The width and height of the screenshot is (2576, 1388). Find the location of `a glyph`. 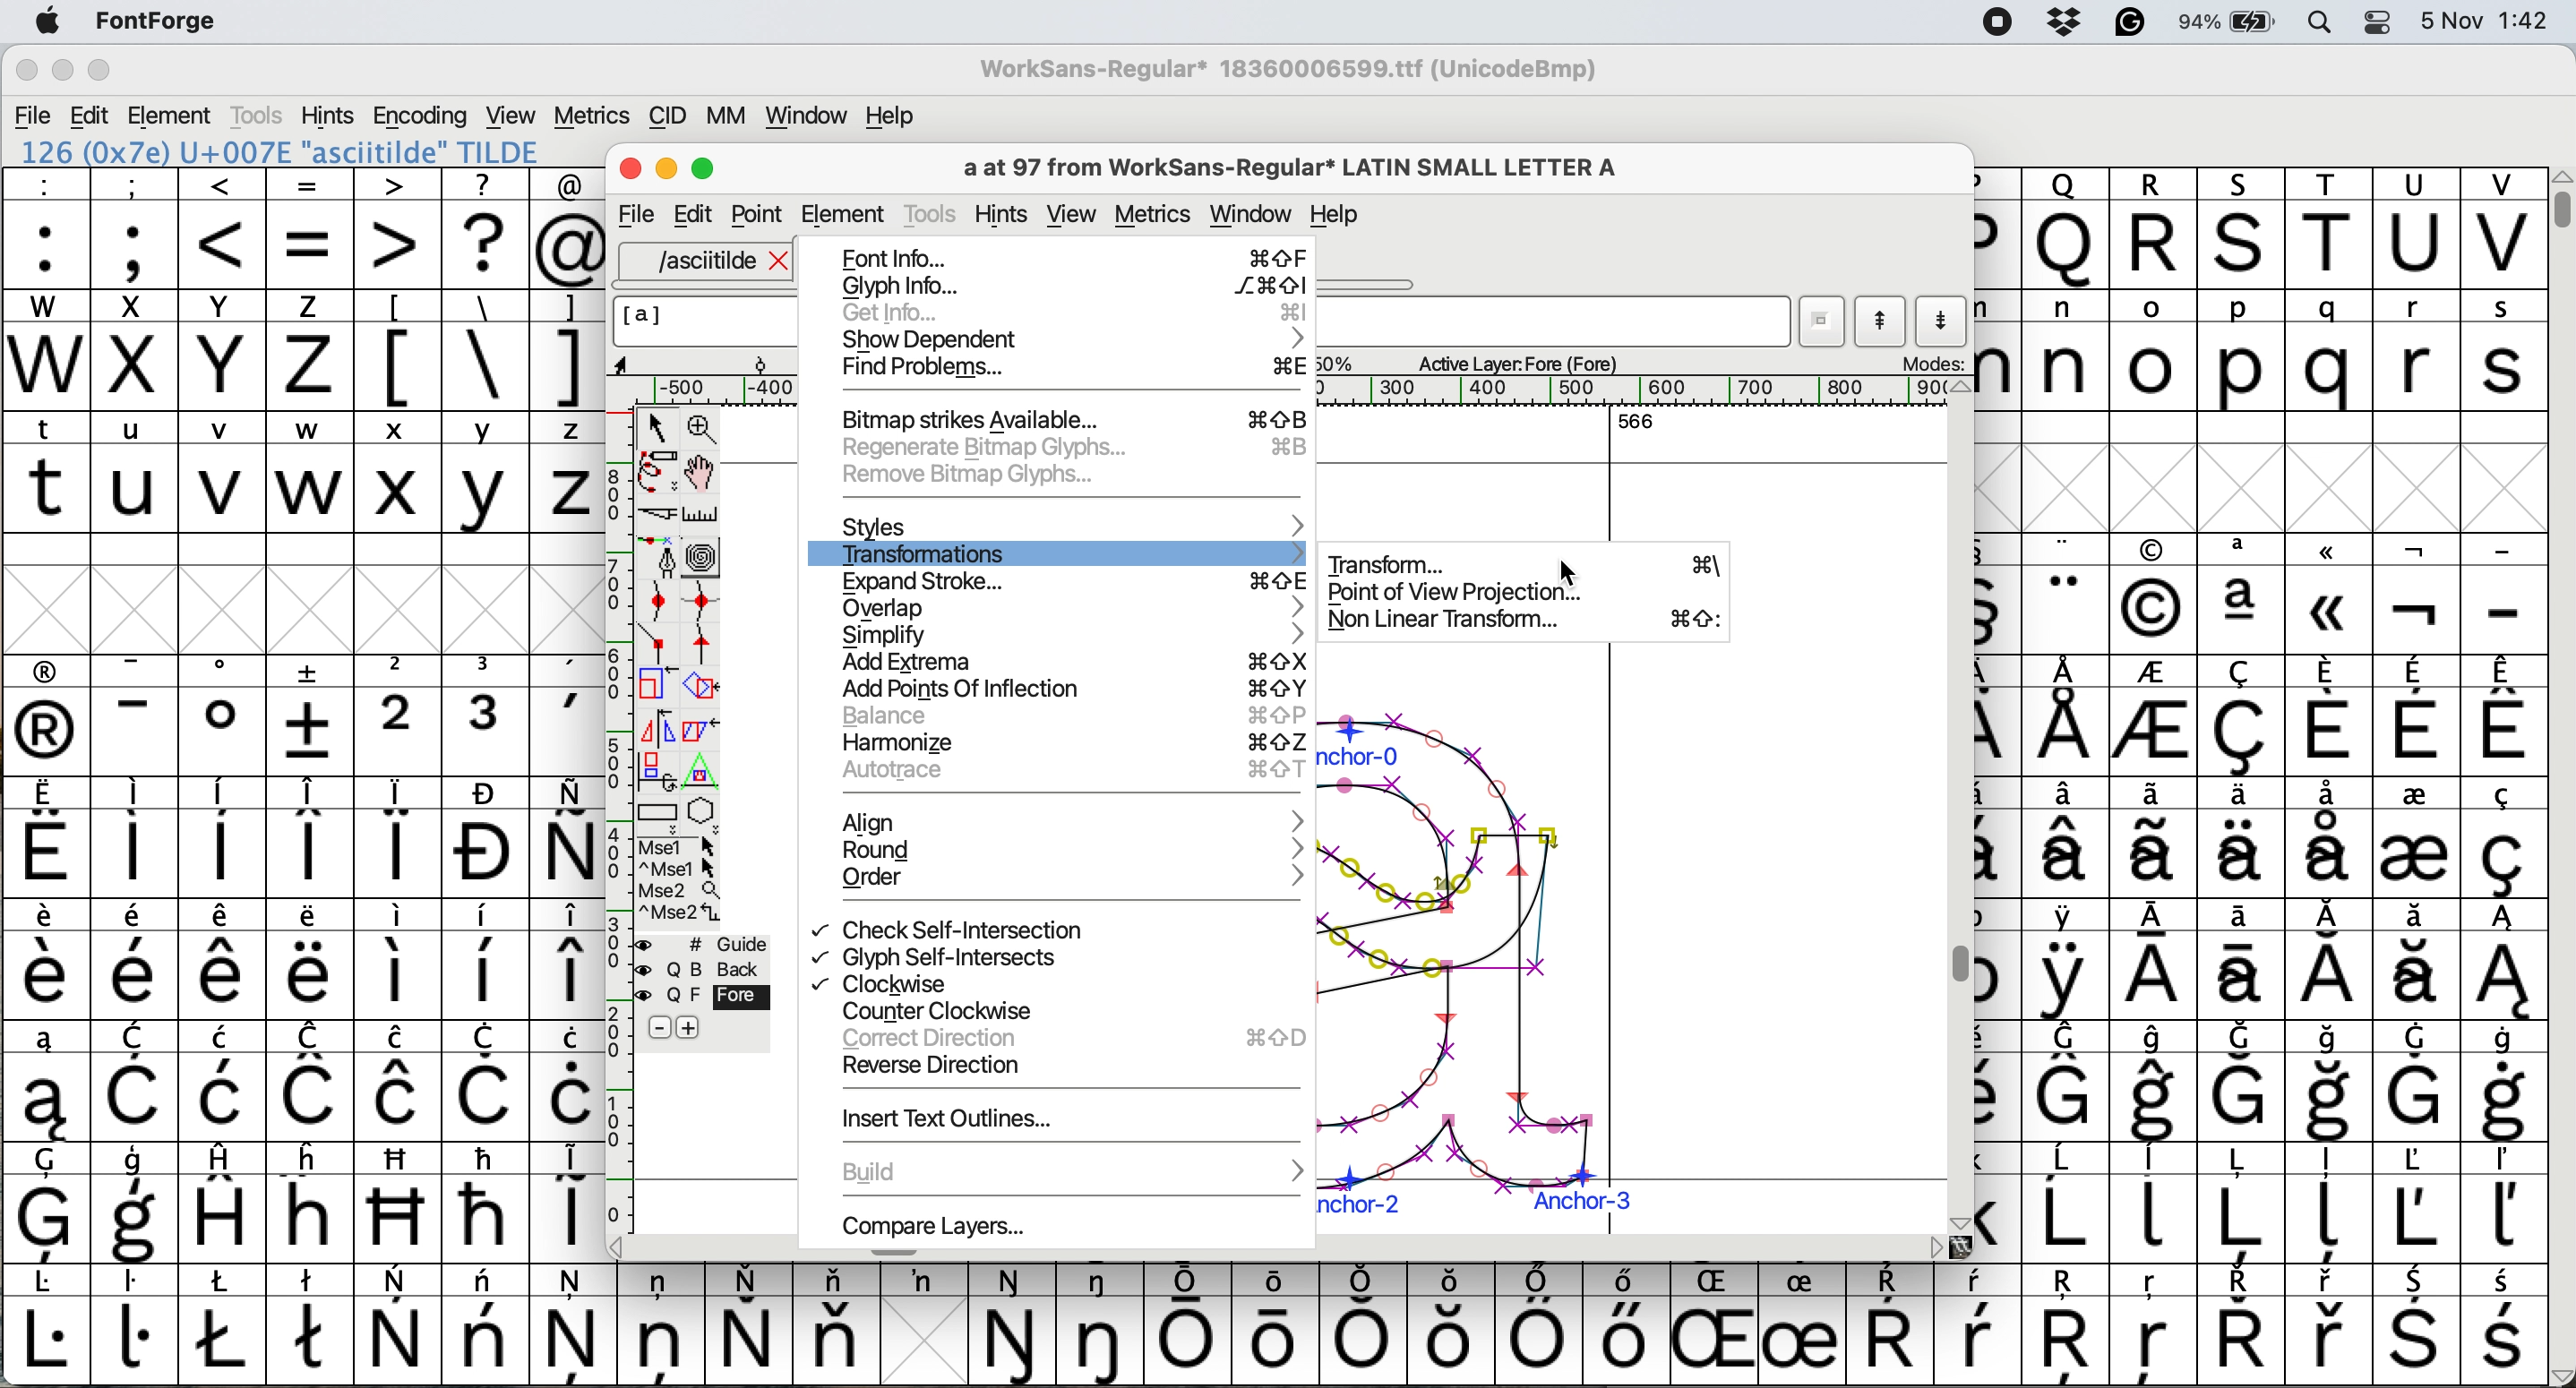

a glyph is located at coordinates (1487, 1105).